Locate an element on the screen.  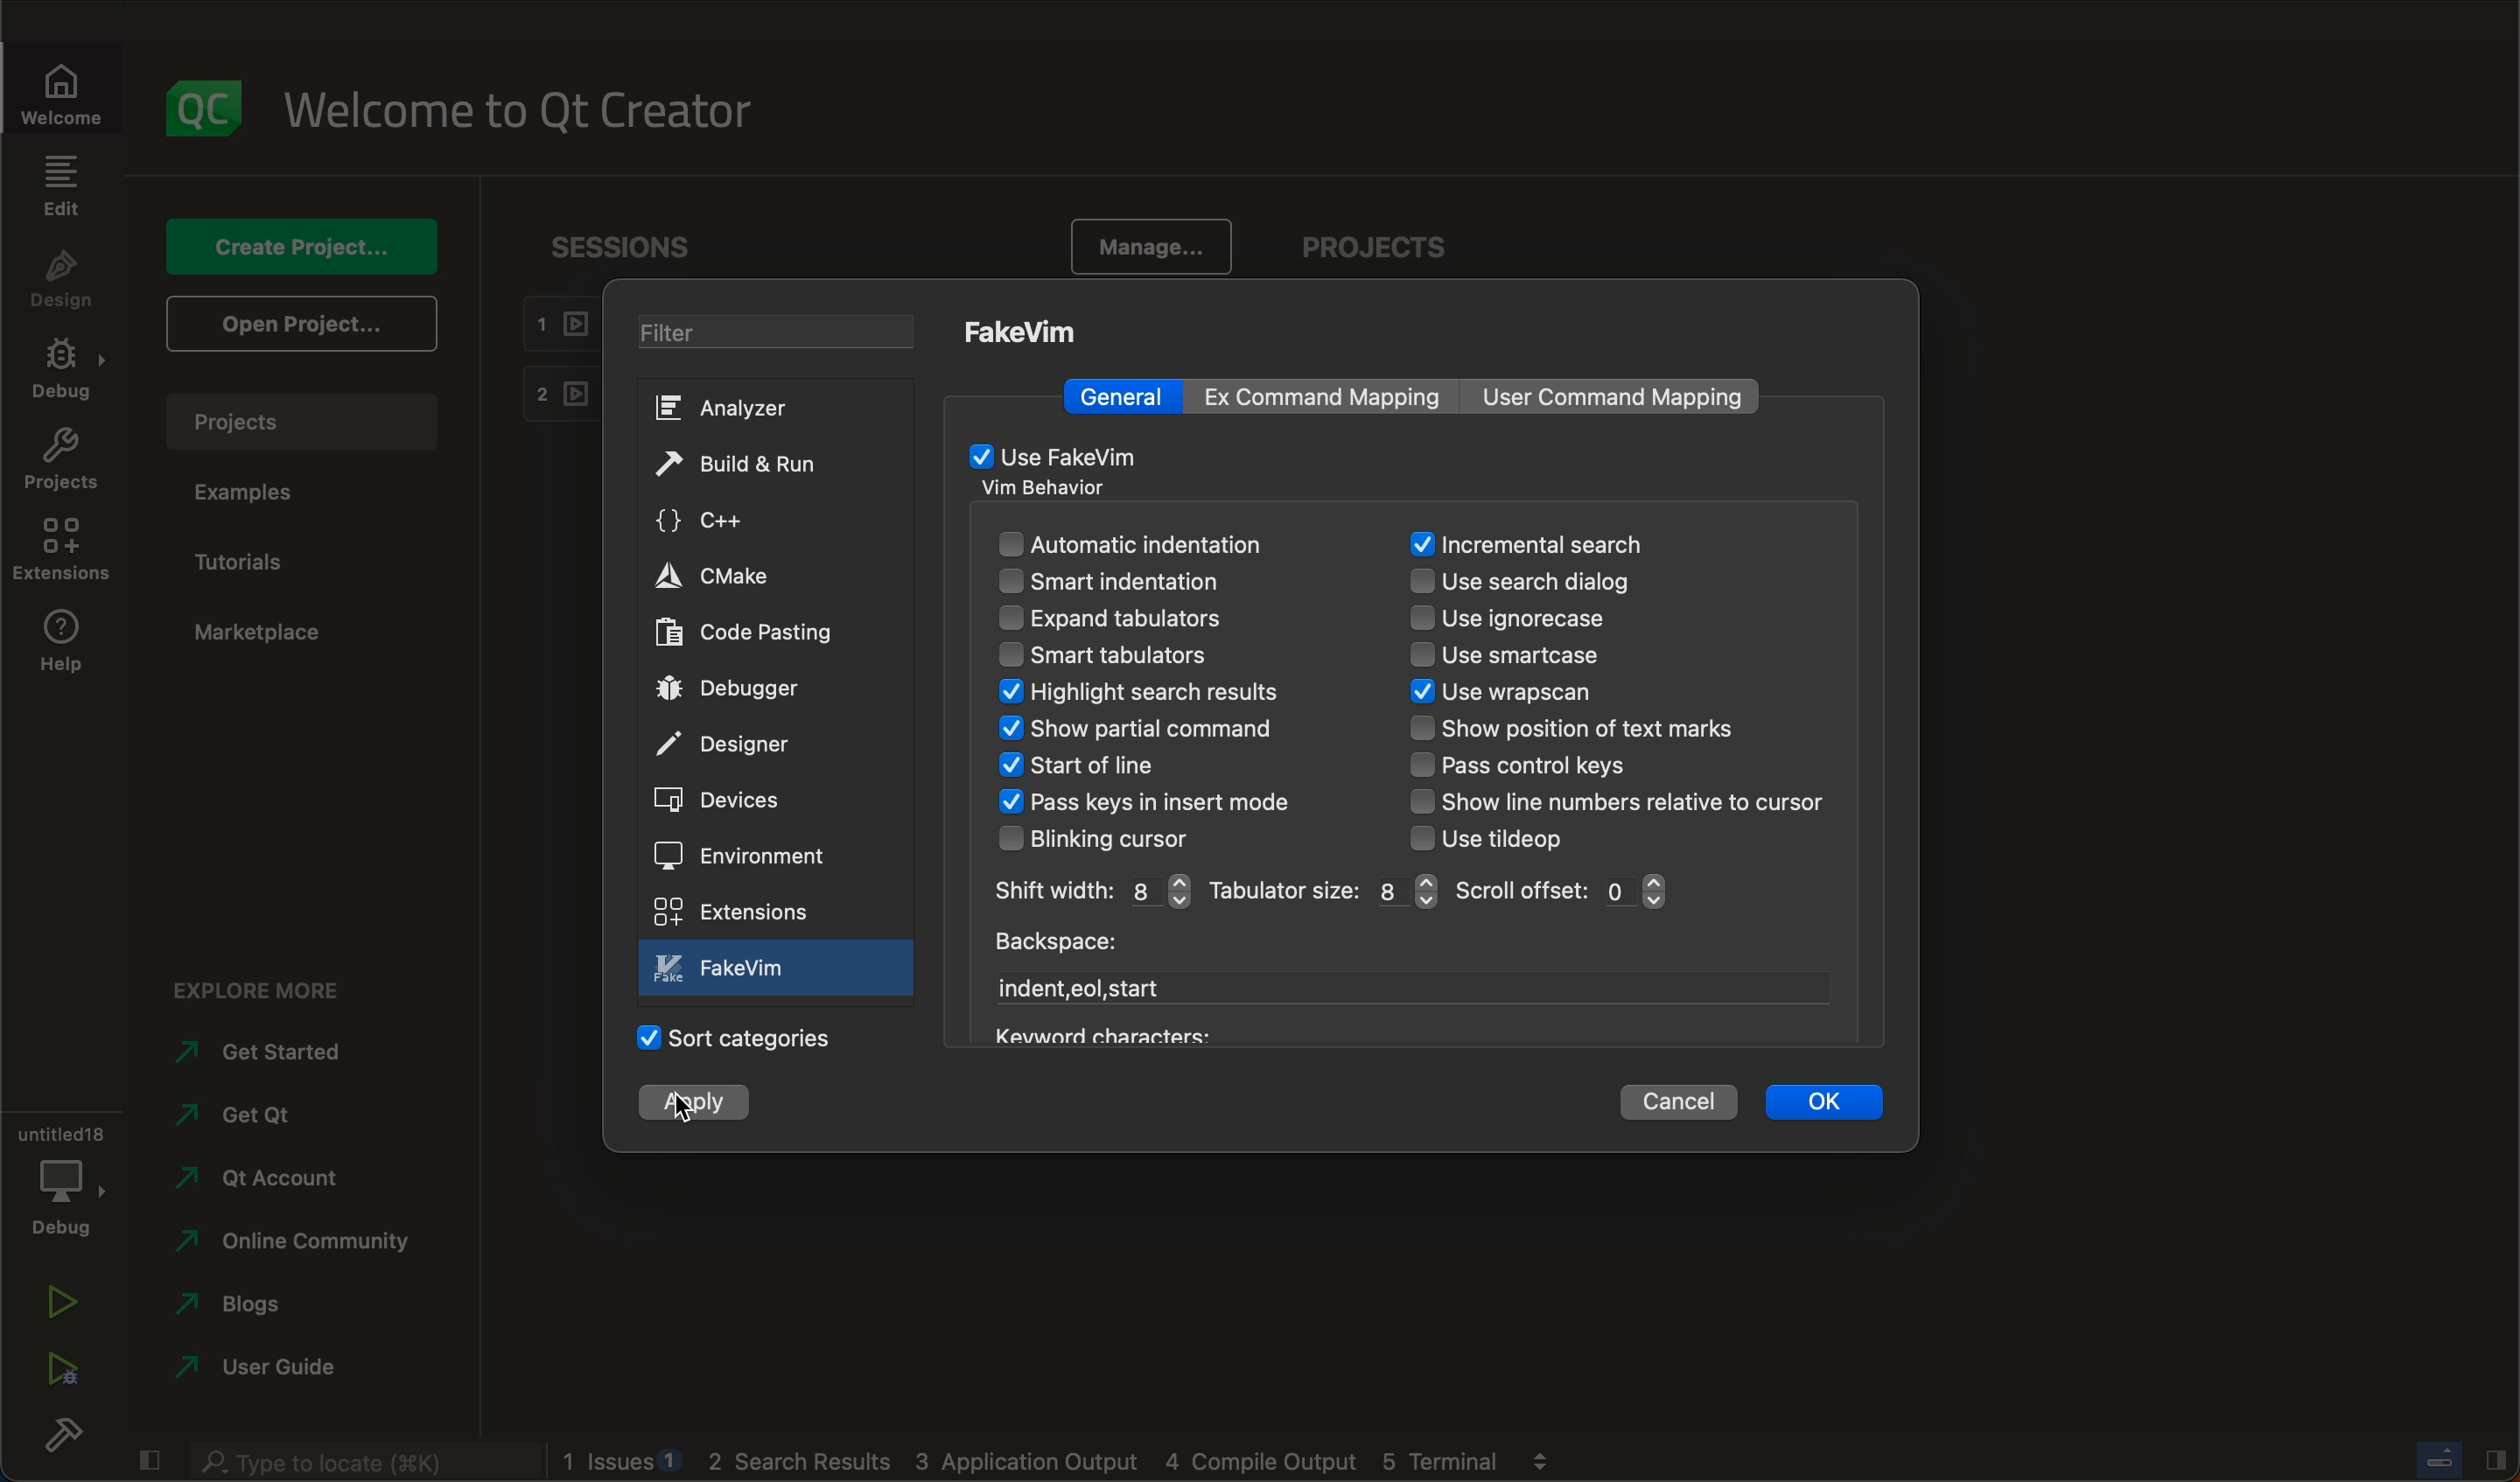
open is located at coordinates (305, 322).